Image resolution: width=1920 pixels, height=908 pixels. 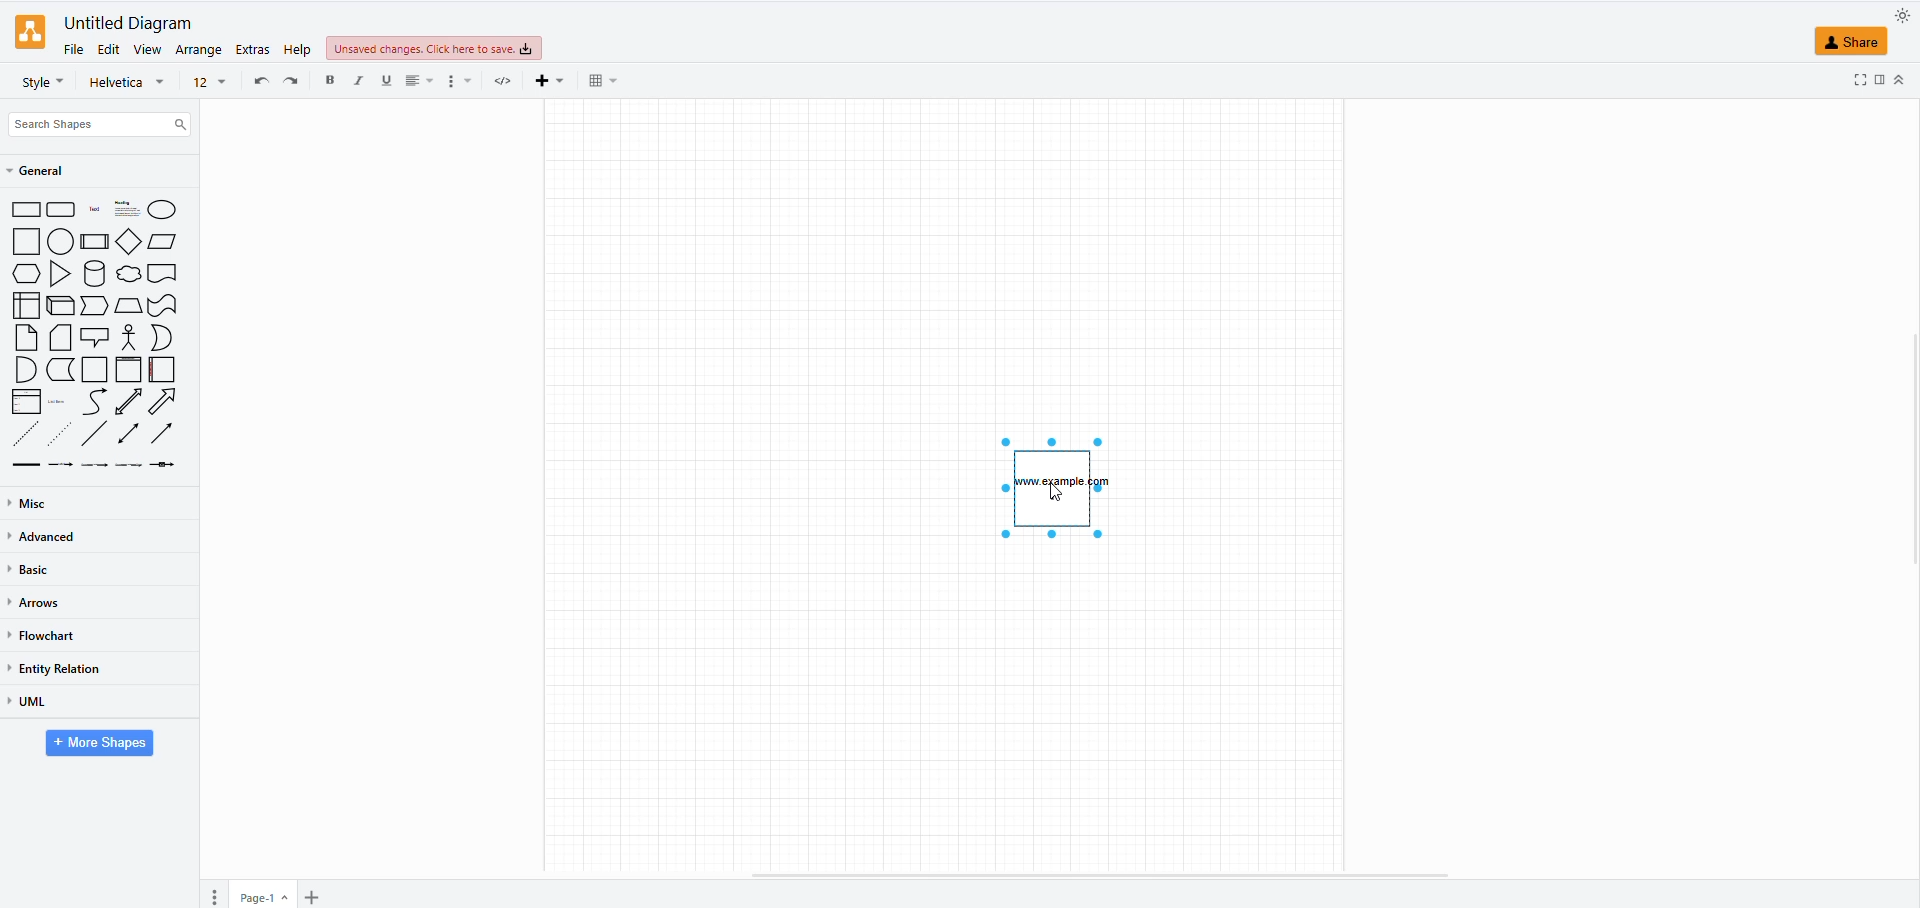 What do you see at coordinates (1060, 496) in the screenshot?
I see `cursor` at bounding box center [1060, 496].